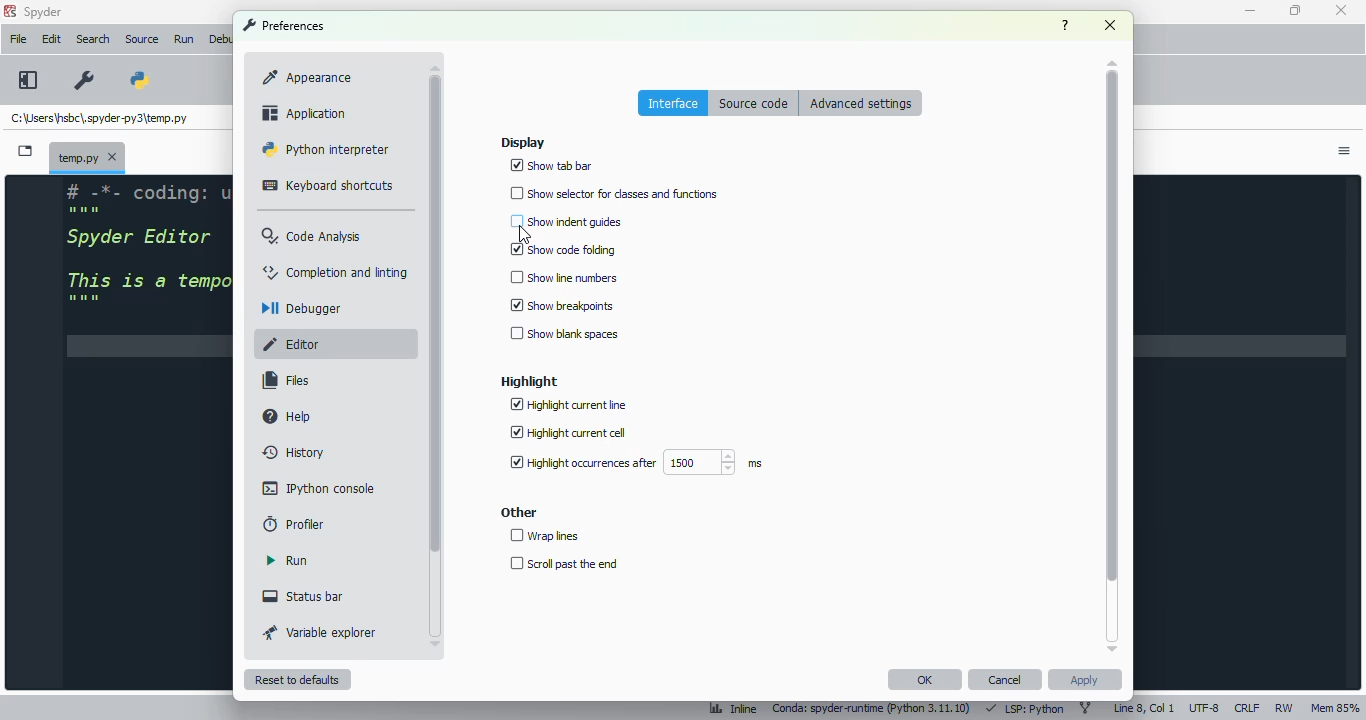  I want to click on apply, so click(1085, 679).